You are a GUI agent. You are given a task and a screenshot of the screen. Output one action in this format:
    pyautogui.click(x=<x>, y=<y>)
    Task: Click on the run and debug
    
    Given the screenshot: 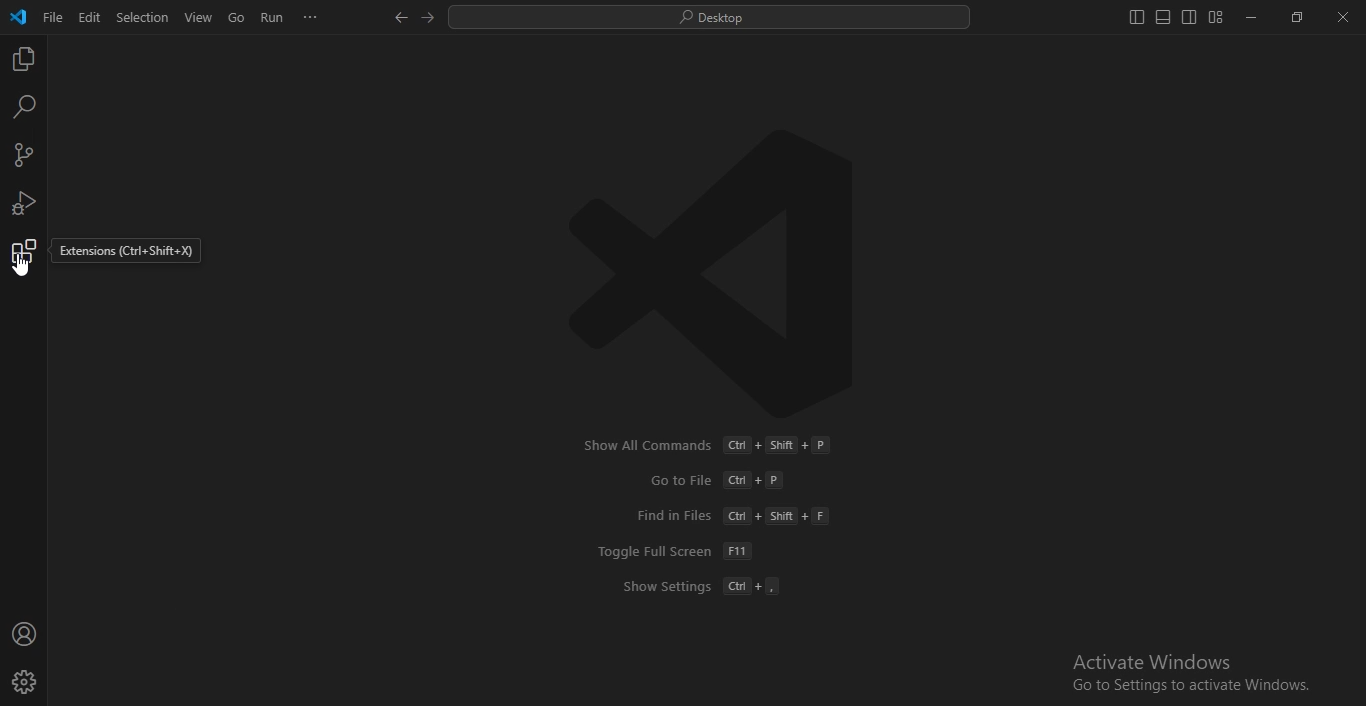 What is the action you would take?
    pyautogui.click(x=22, y=201)
    